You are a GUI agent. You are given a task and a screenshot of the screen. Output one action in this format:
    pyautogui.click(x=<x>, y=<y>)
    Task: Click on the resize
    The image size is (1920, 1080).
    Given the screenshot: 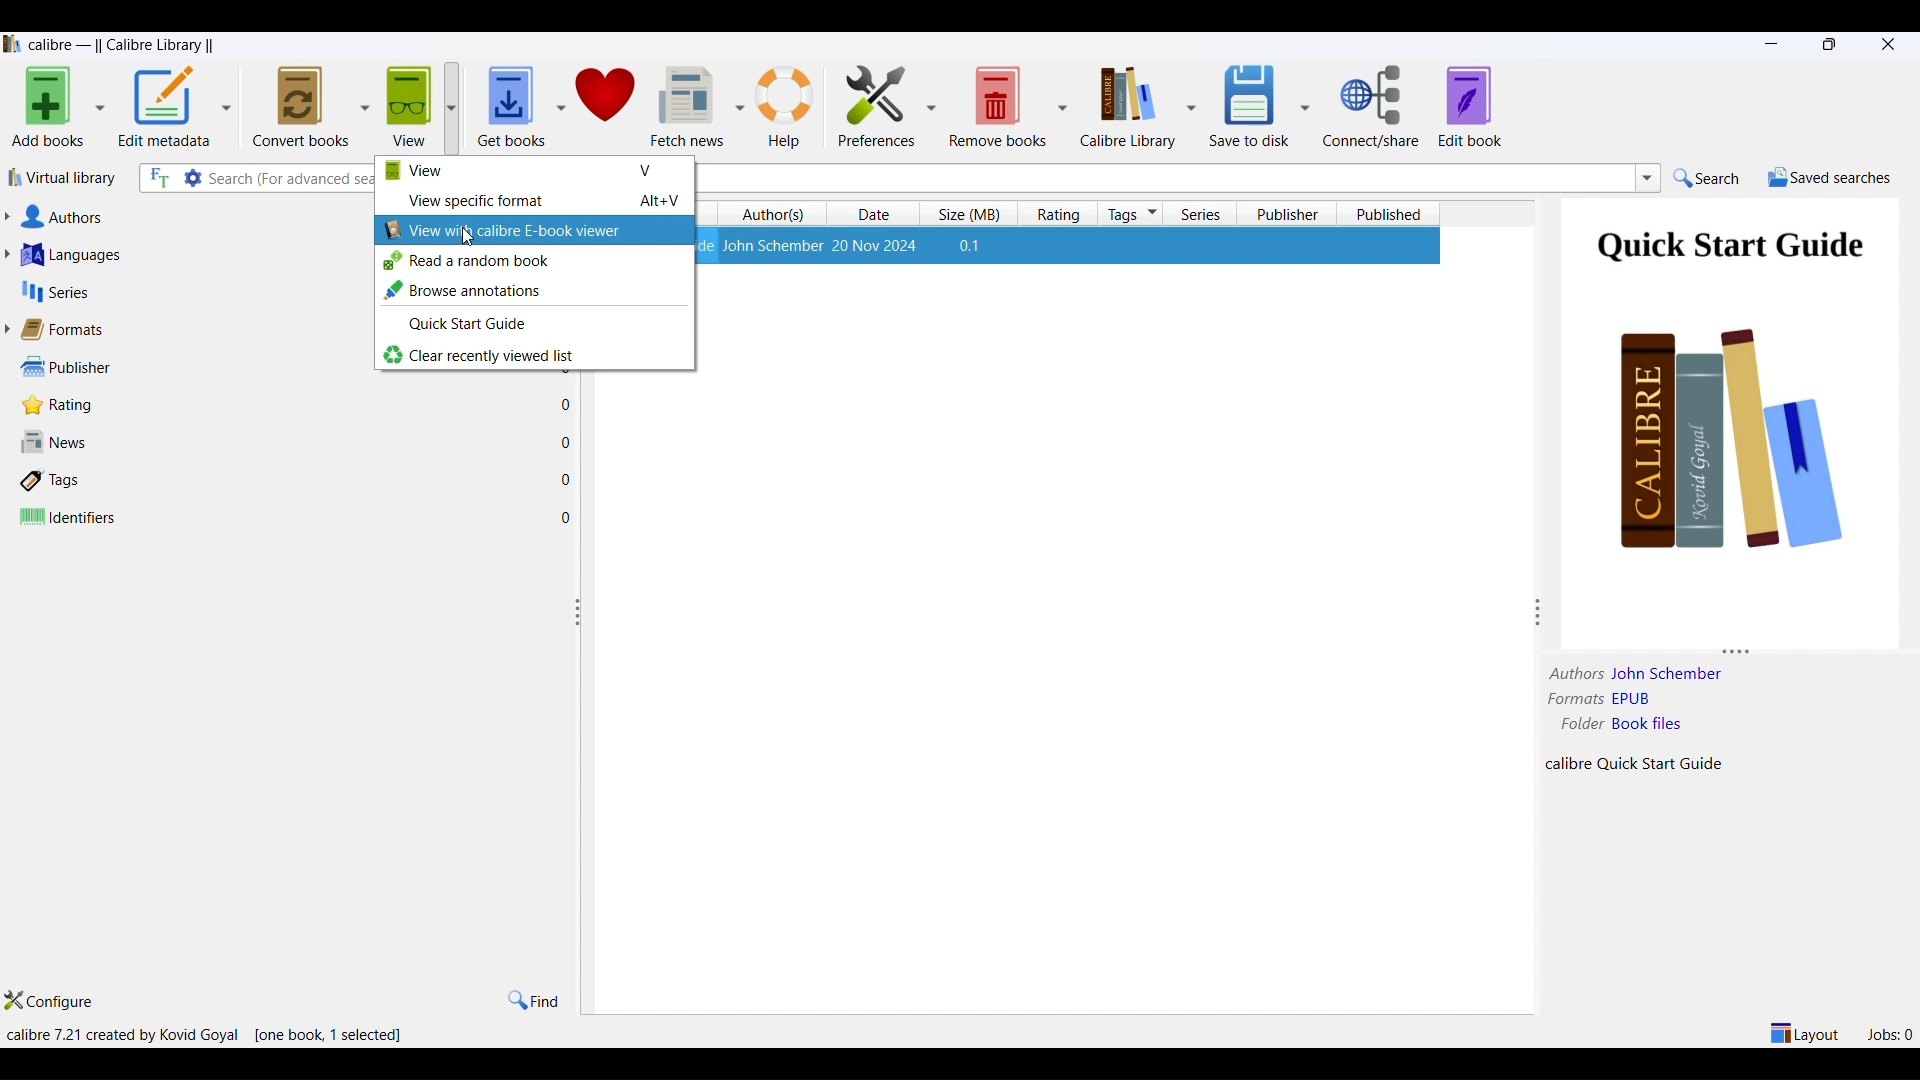 What is the action you would take?
    pyautogui.click(x=1741, y=646)
    